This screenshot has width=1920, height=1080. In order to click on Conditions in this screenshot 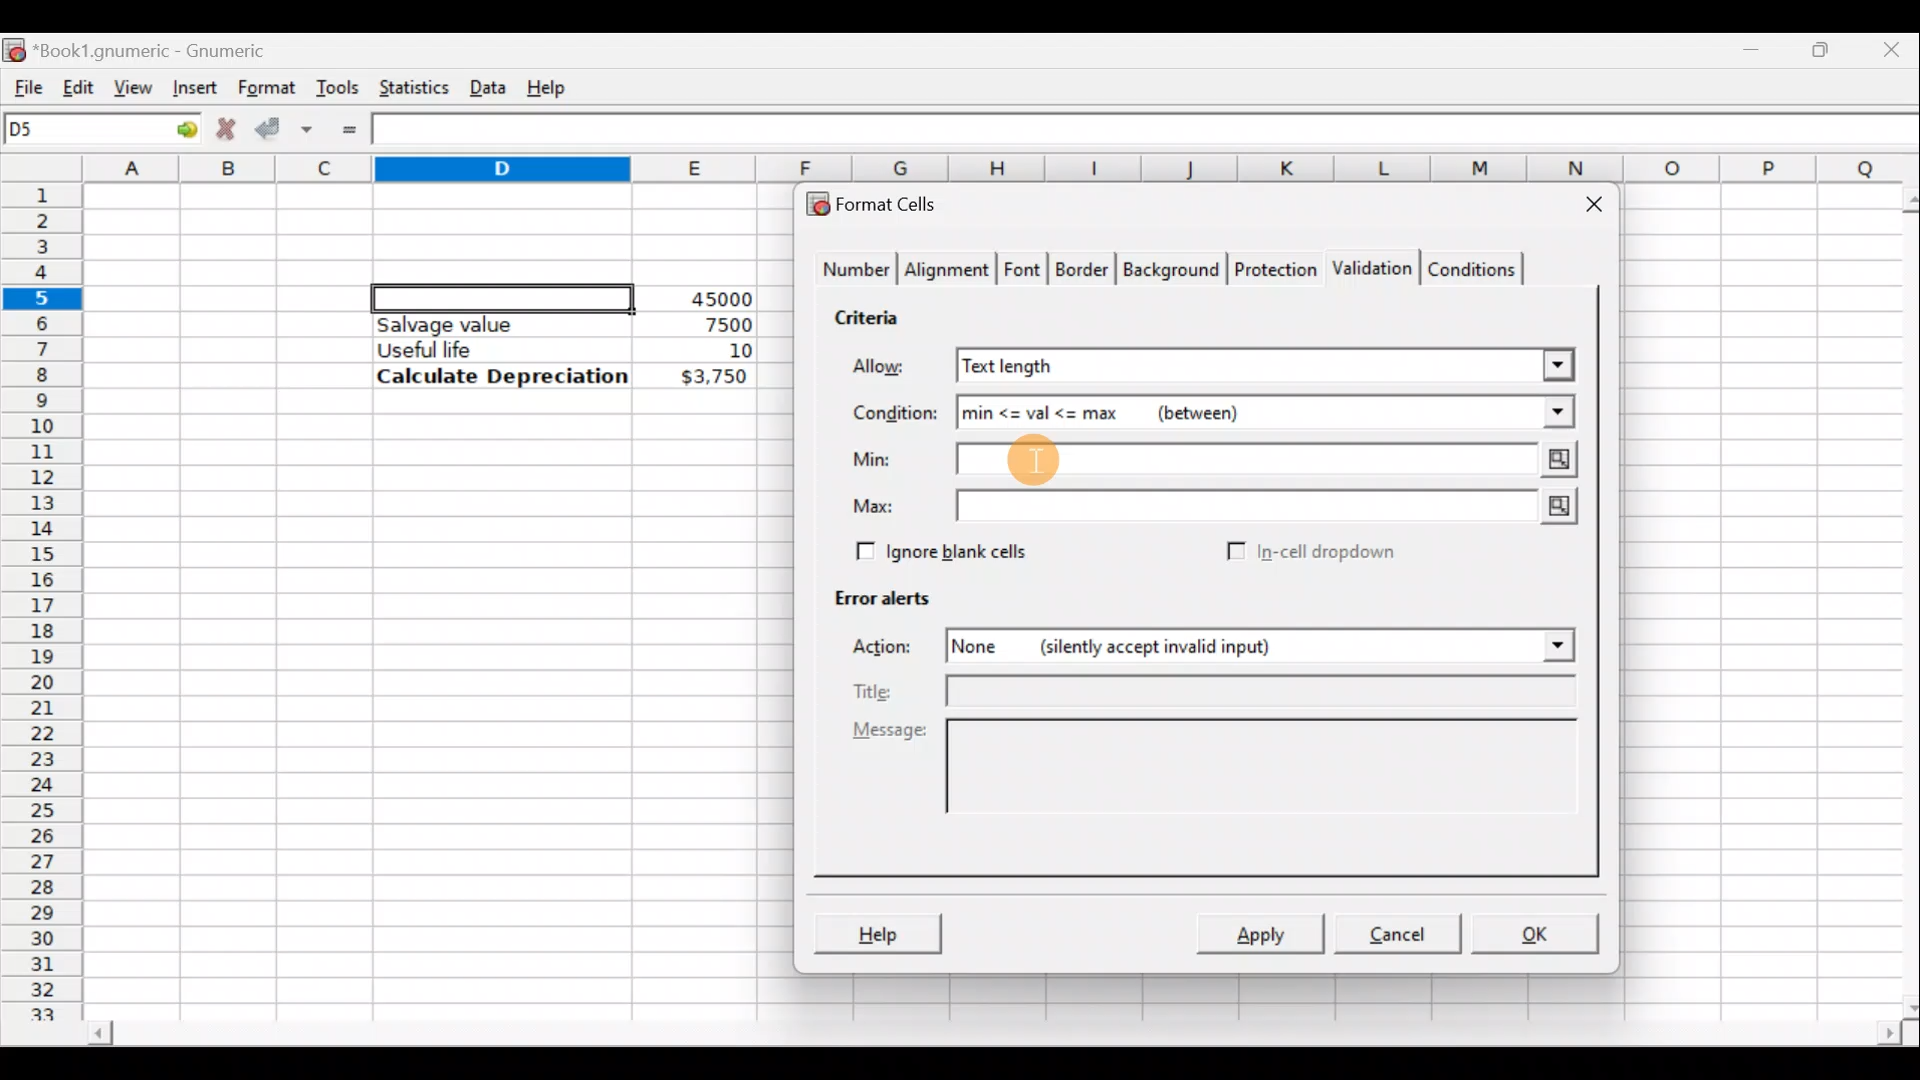, I will do `click(1471, 268)`.